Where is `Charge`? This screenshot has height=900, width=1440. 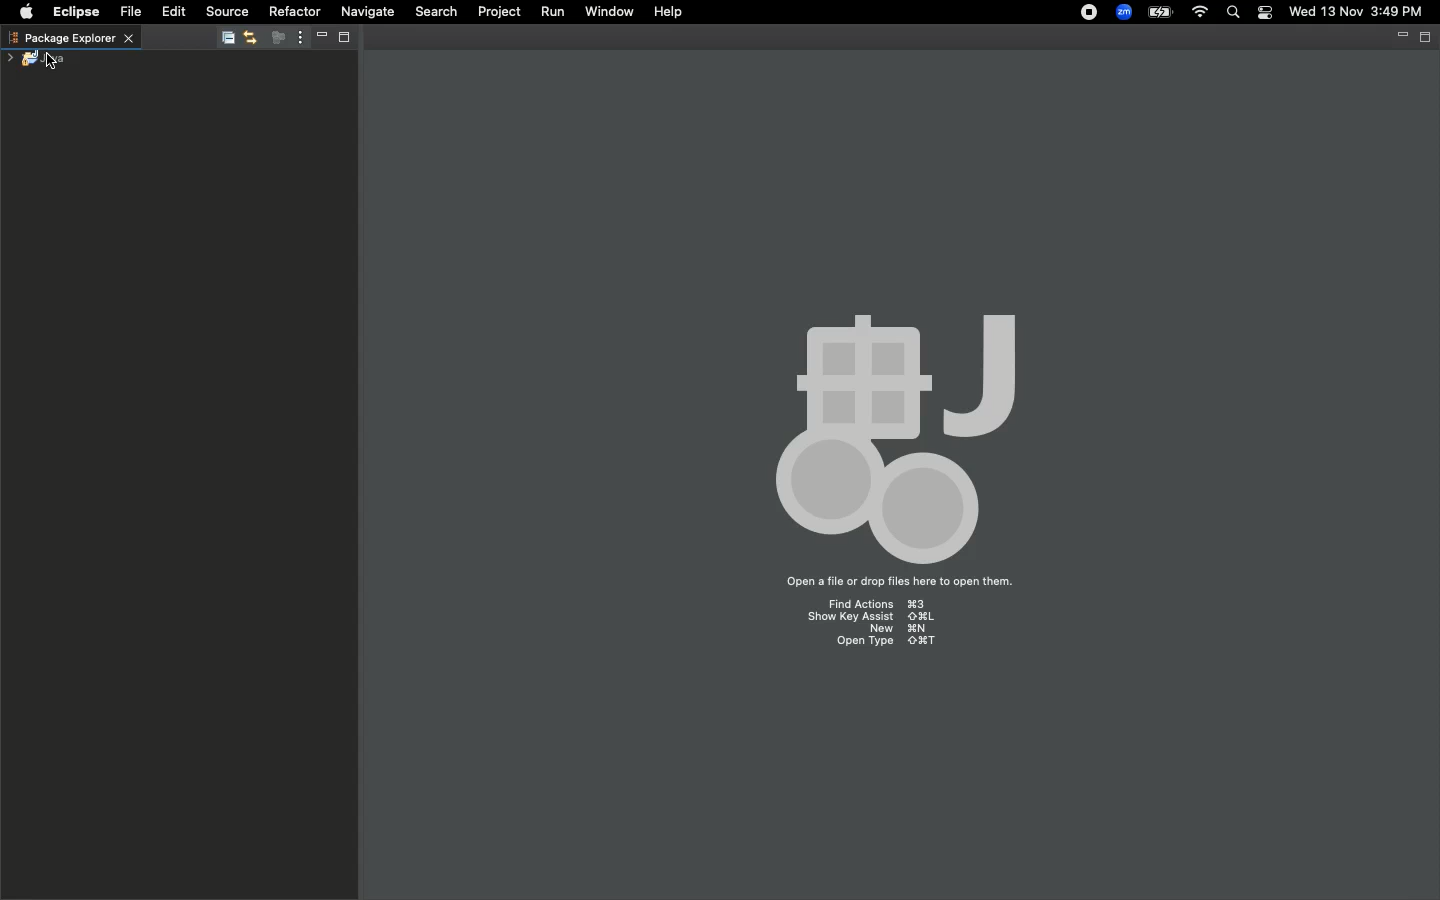 Charge is located at coordinates (1160, 12).